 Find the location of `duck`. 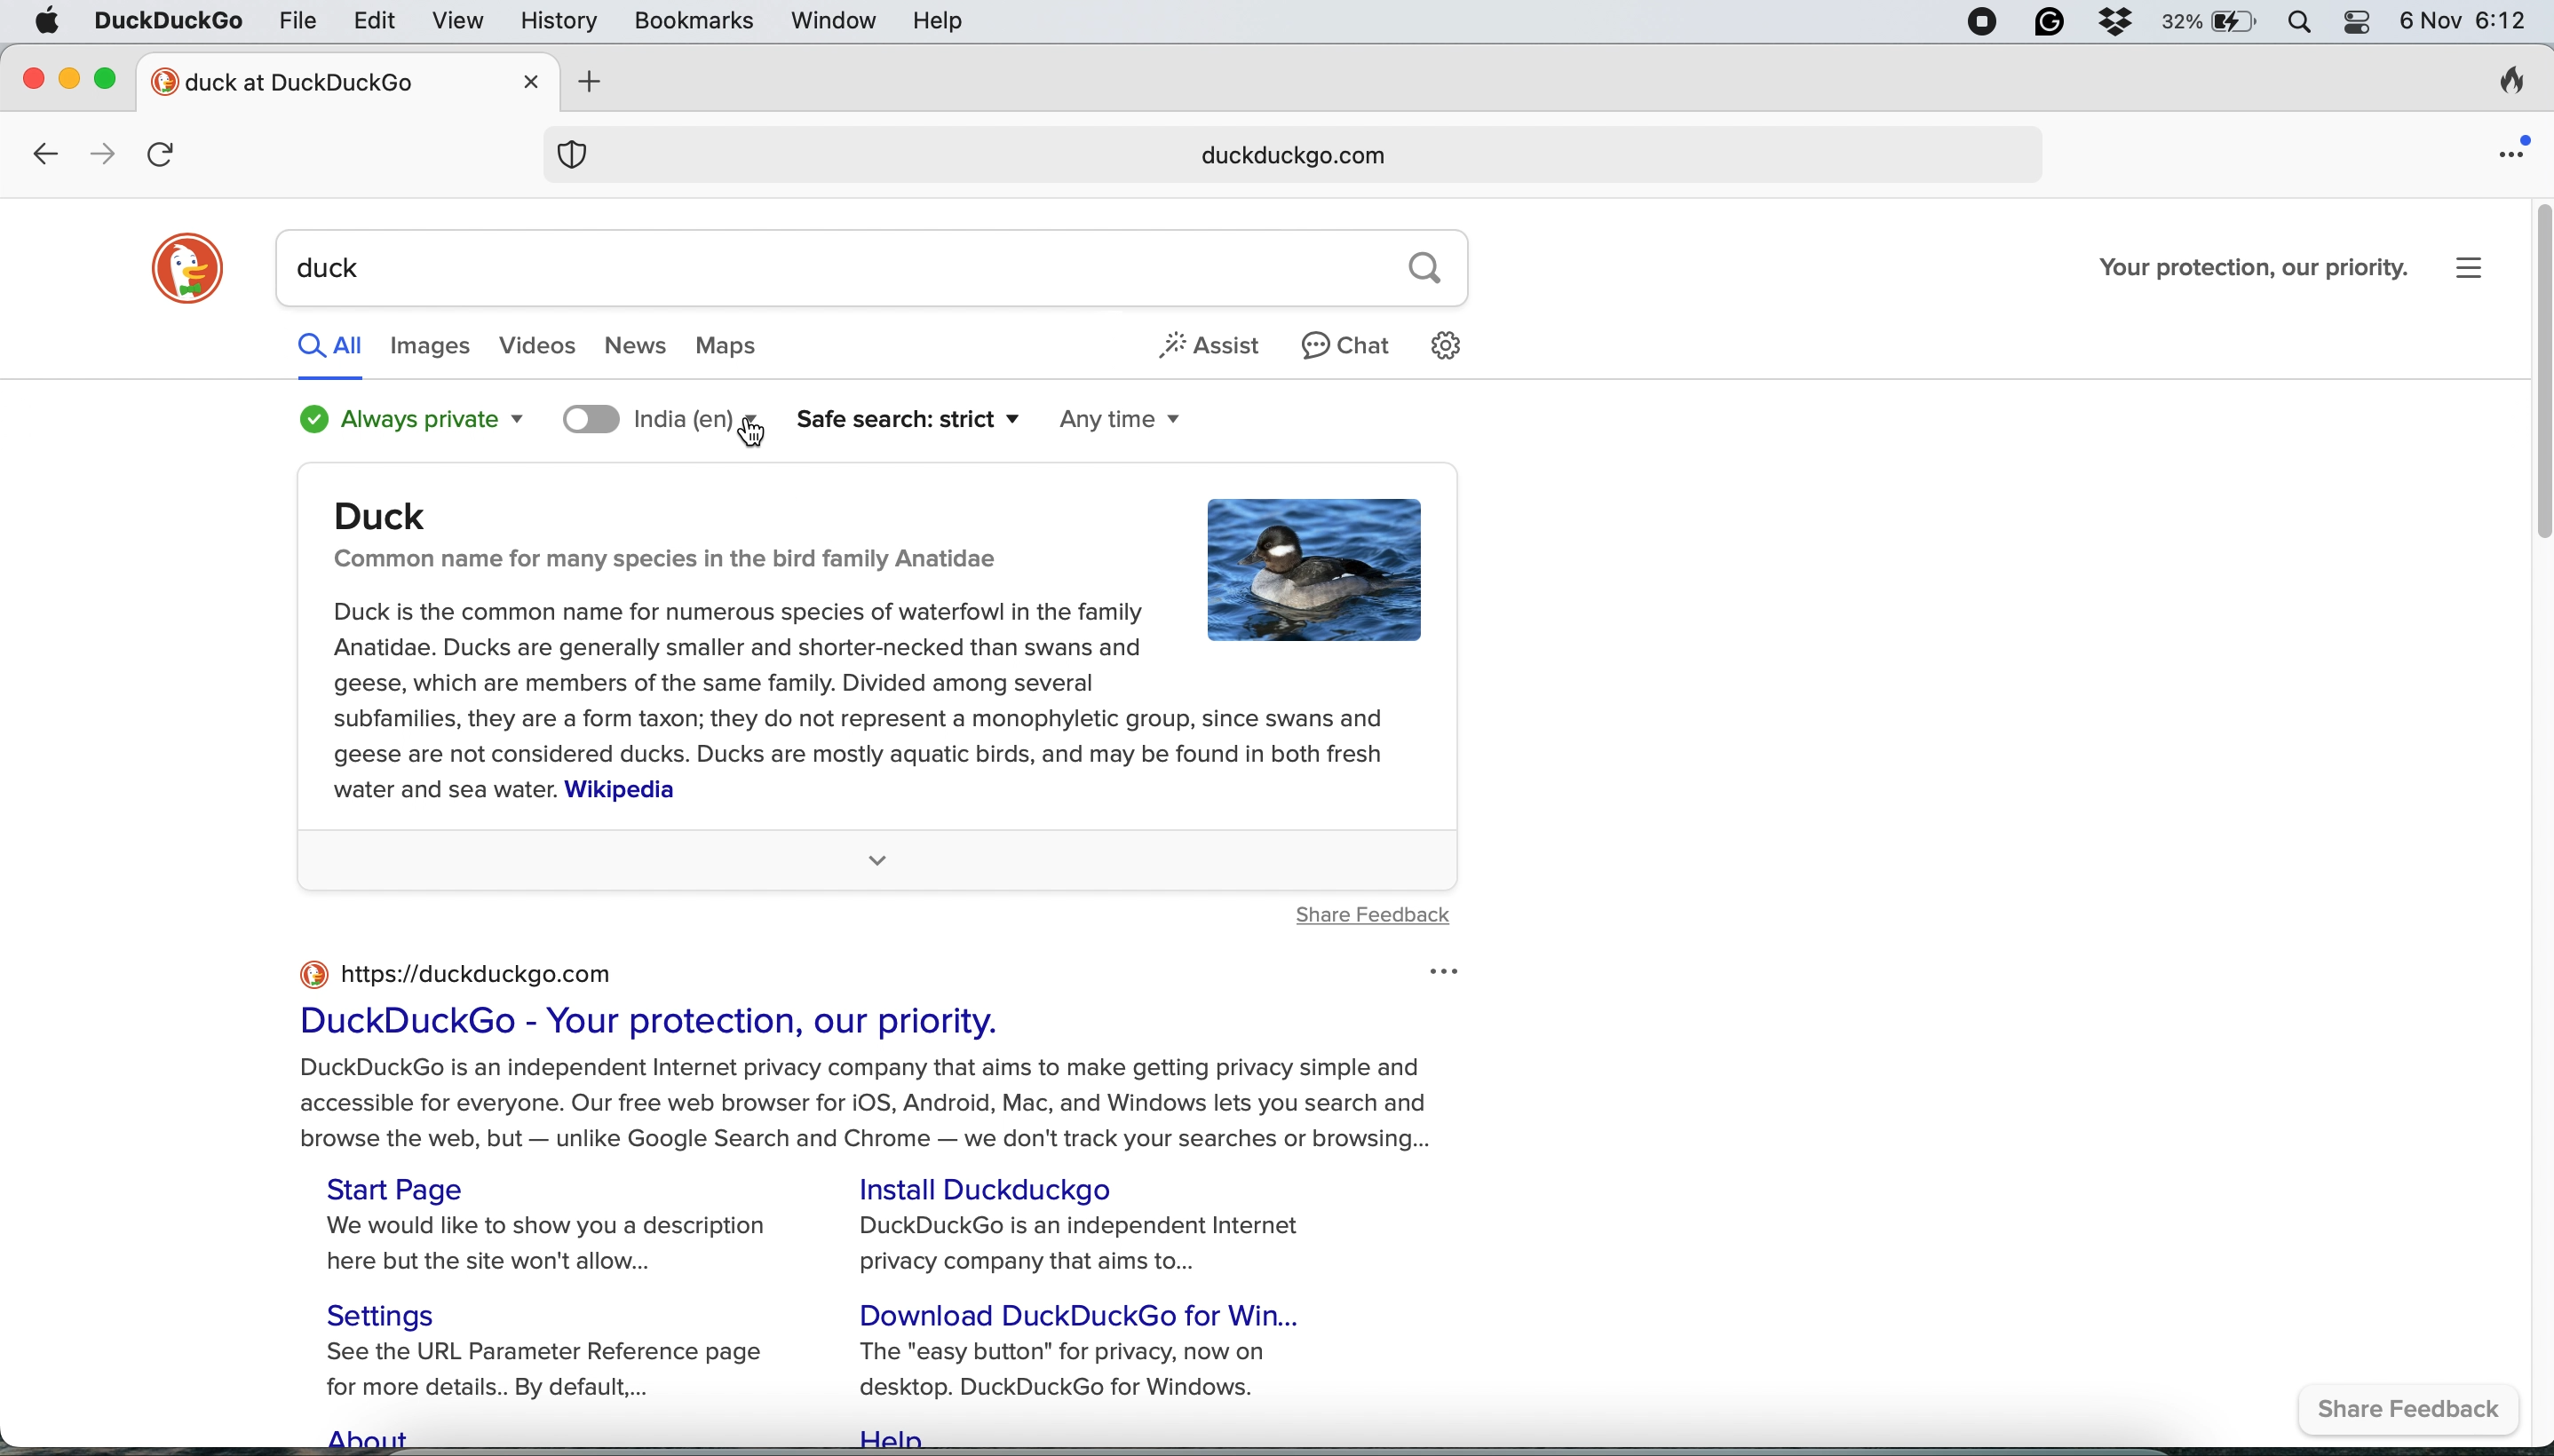

duck is located at coordinates (823, 269).